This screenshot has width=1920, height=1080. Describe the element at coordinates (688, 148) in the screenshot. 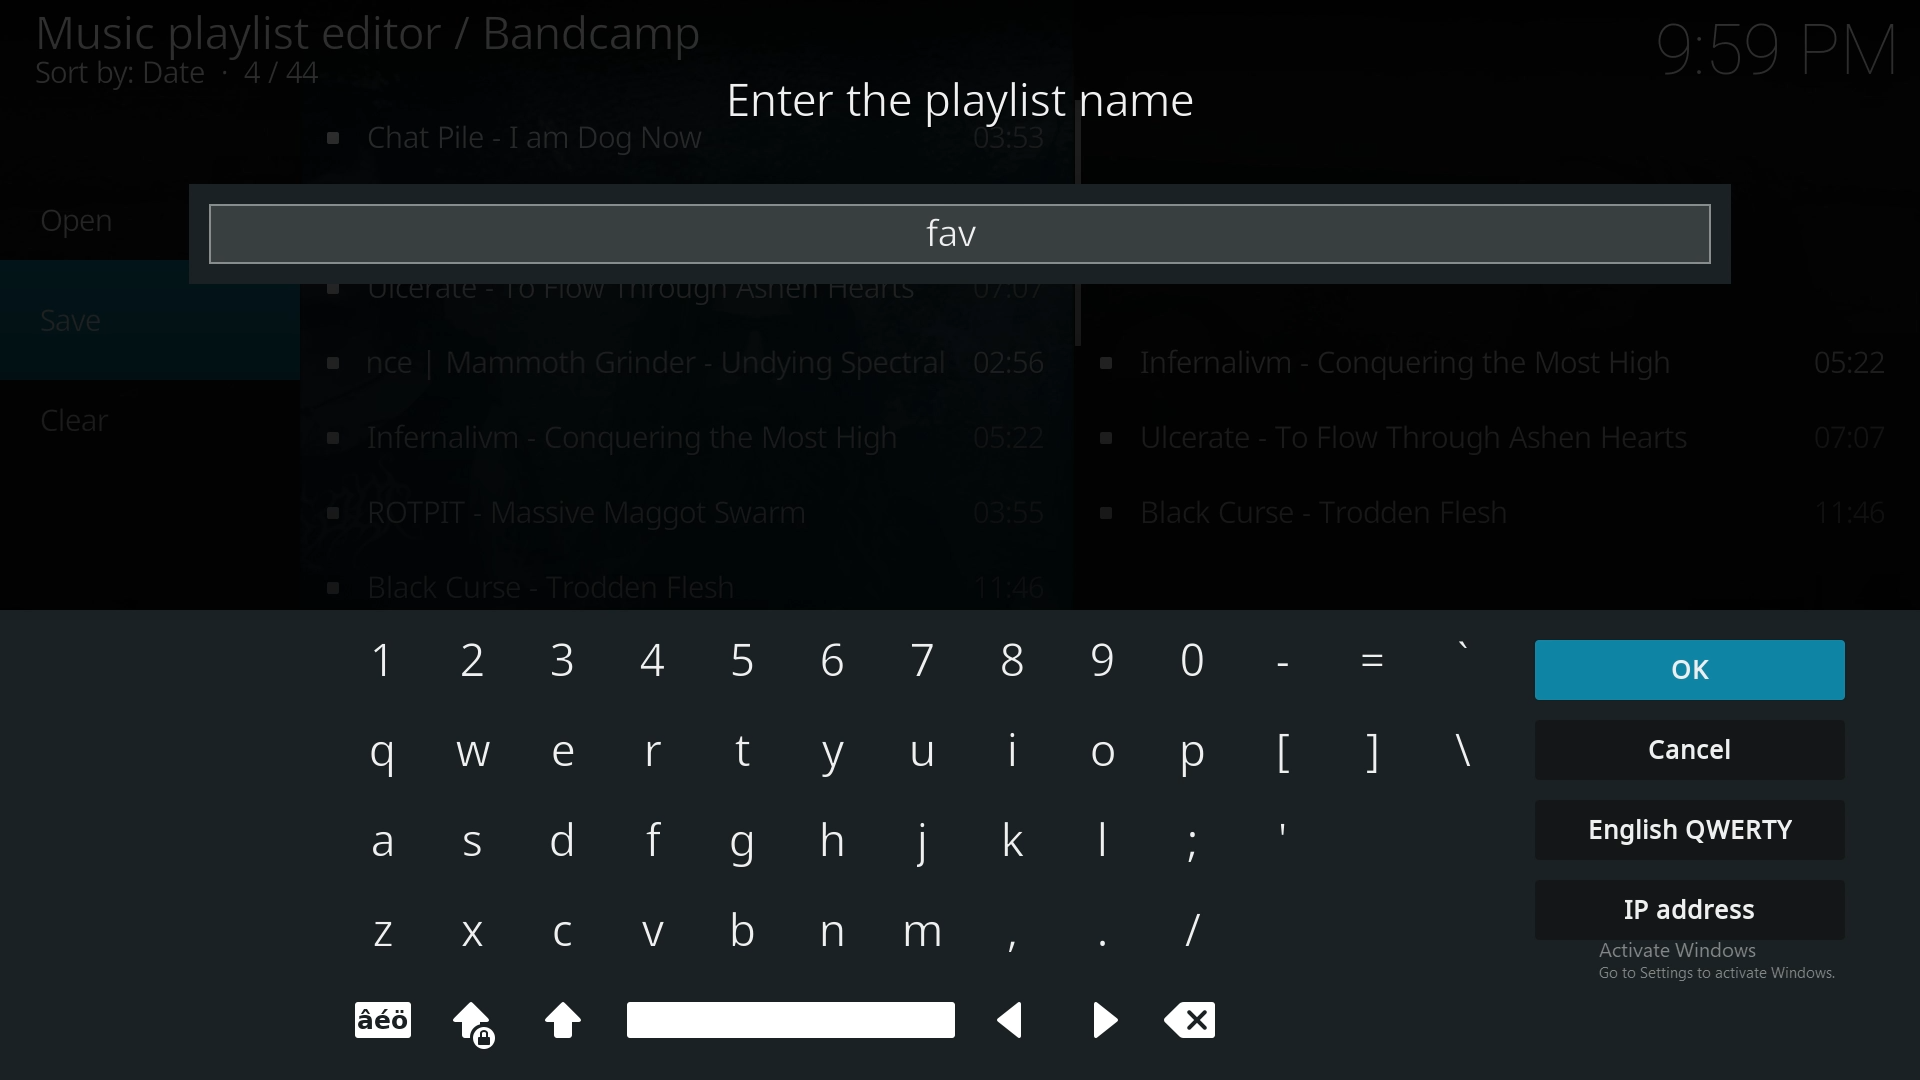

I see `music` at that location.